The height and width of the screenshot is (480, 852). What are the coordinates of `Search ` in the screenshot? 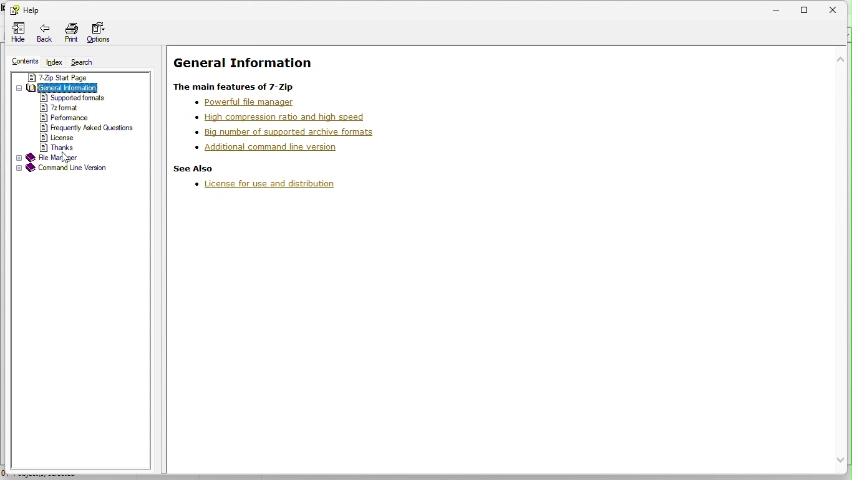 It's located at (86, 60).